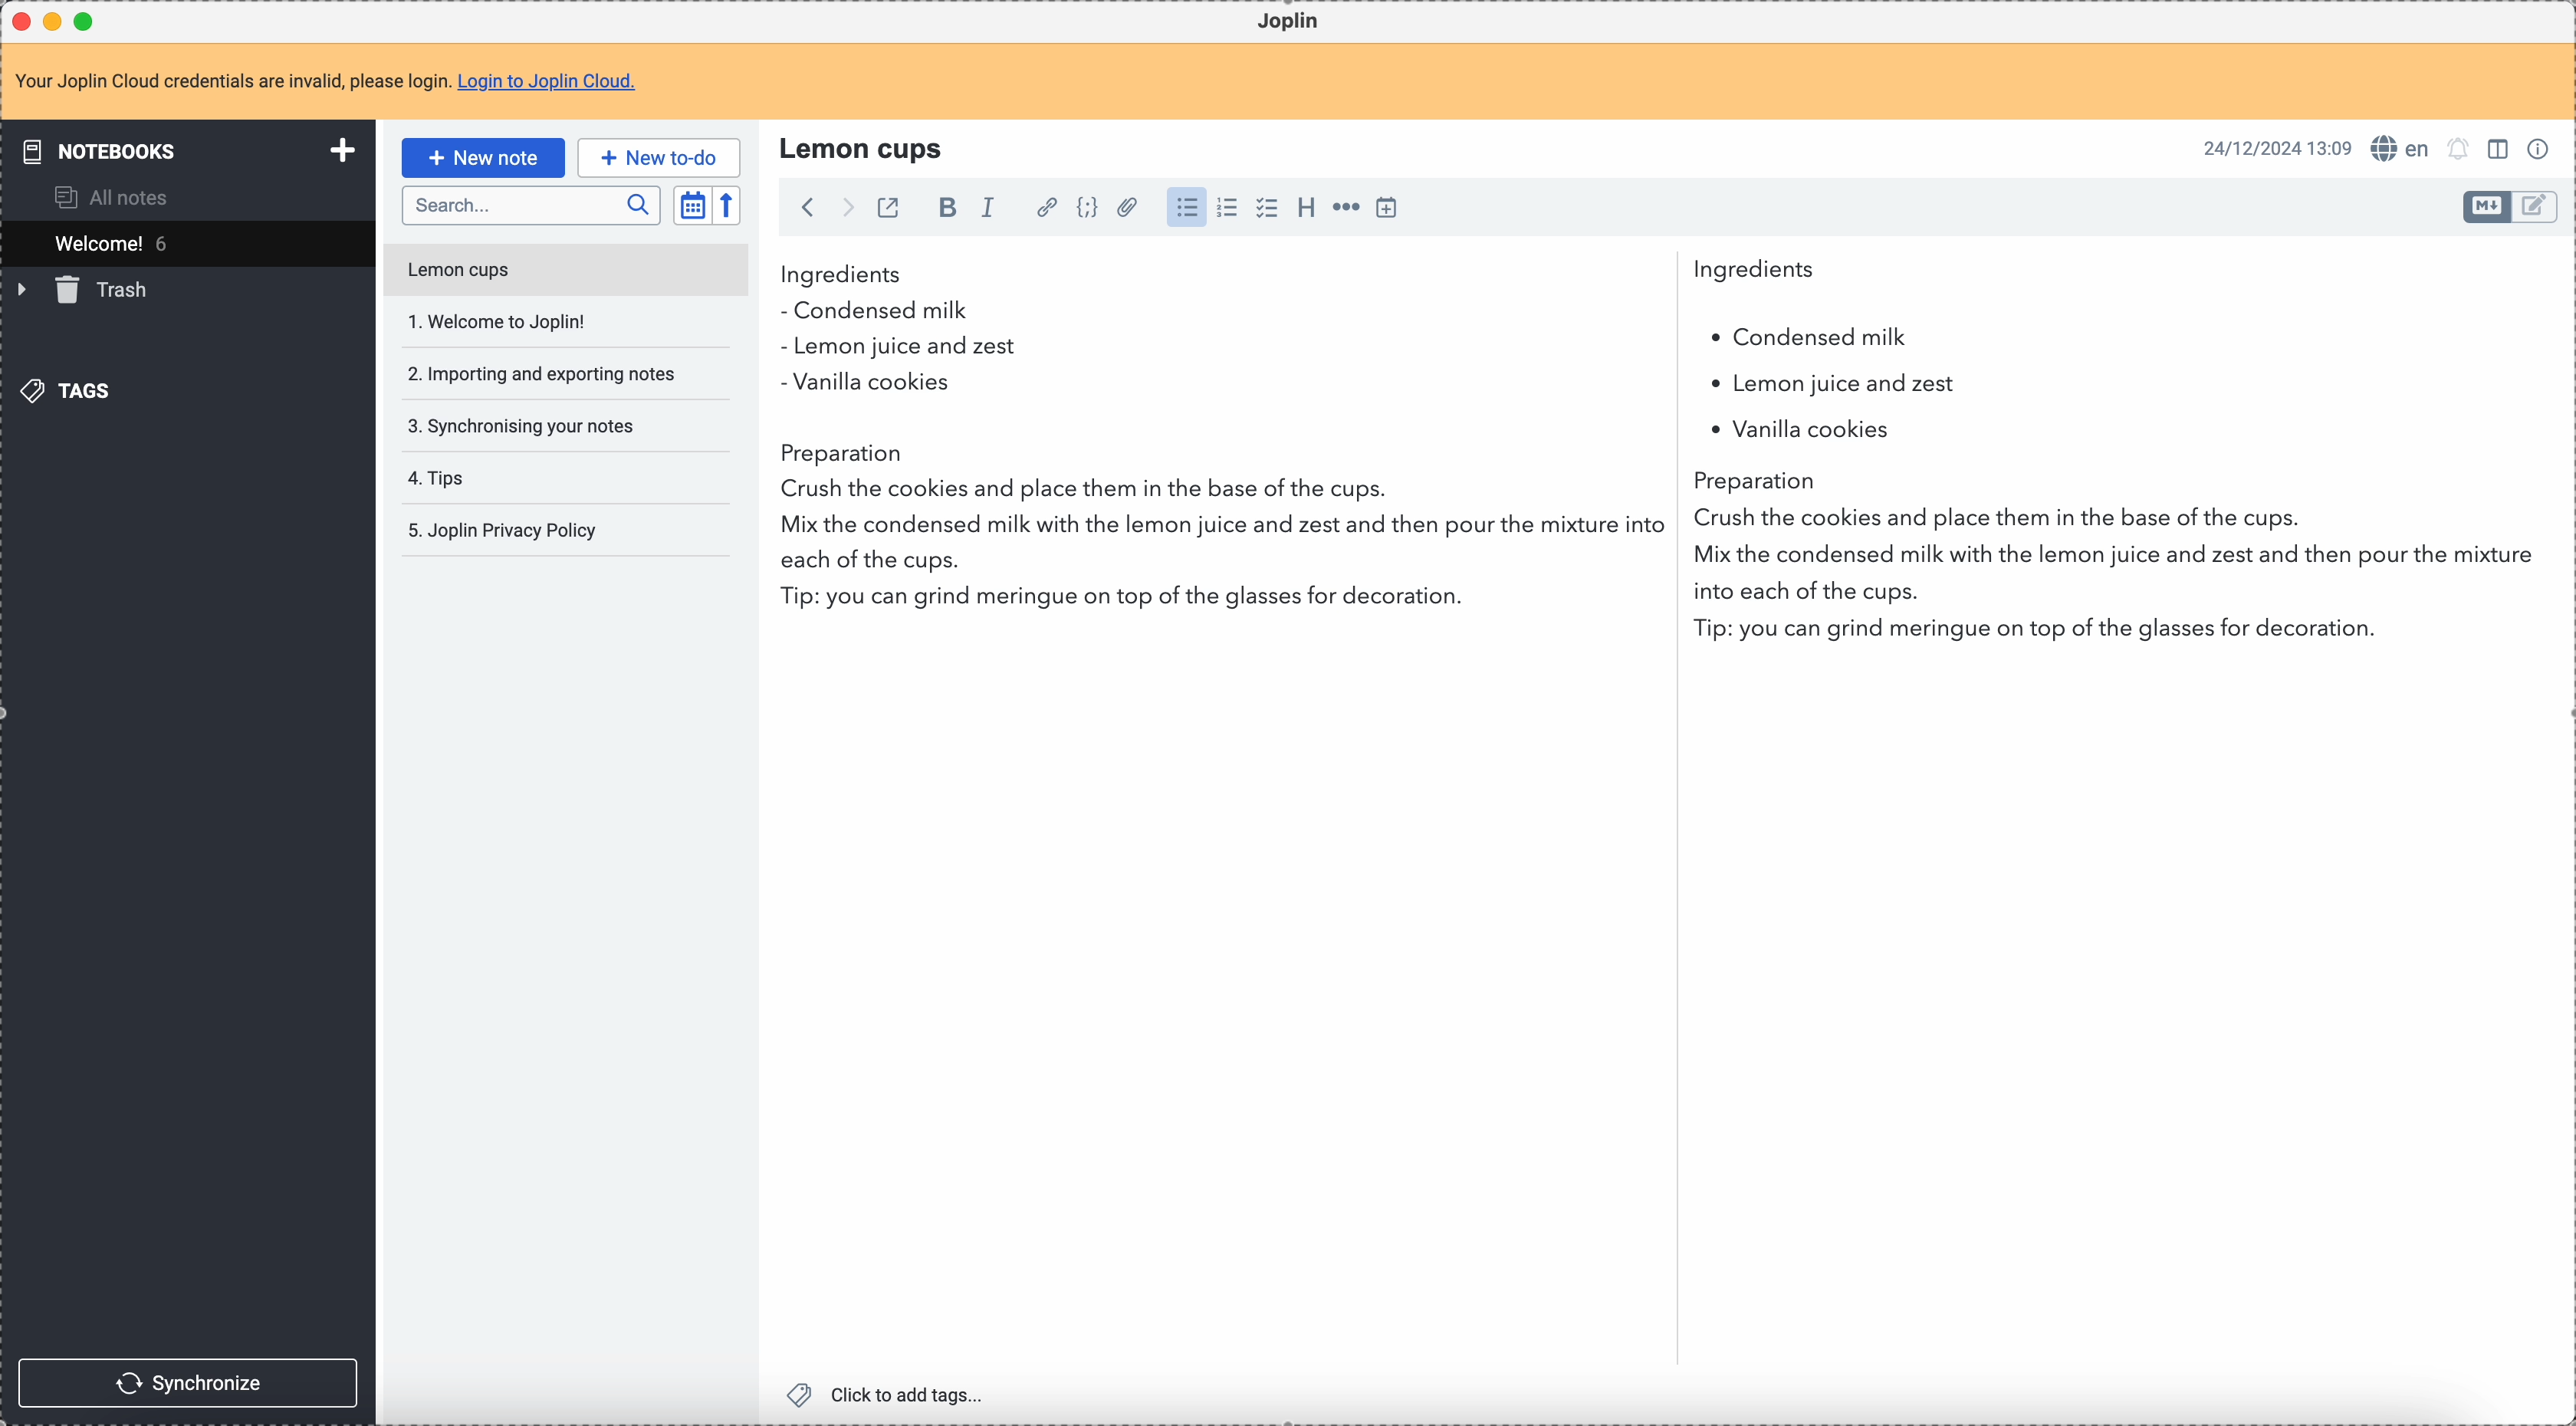 This screenshot has height=1426, width=2576. I want to click on importing and exporting your notes, so click(544, 374).